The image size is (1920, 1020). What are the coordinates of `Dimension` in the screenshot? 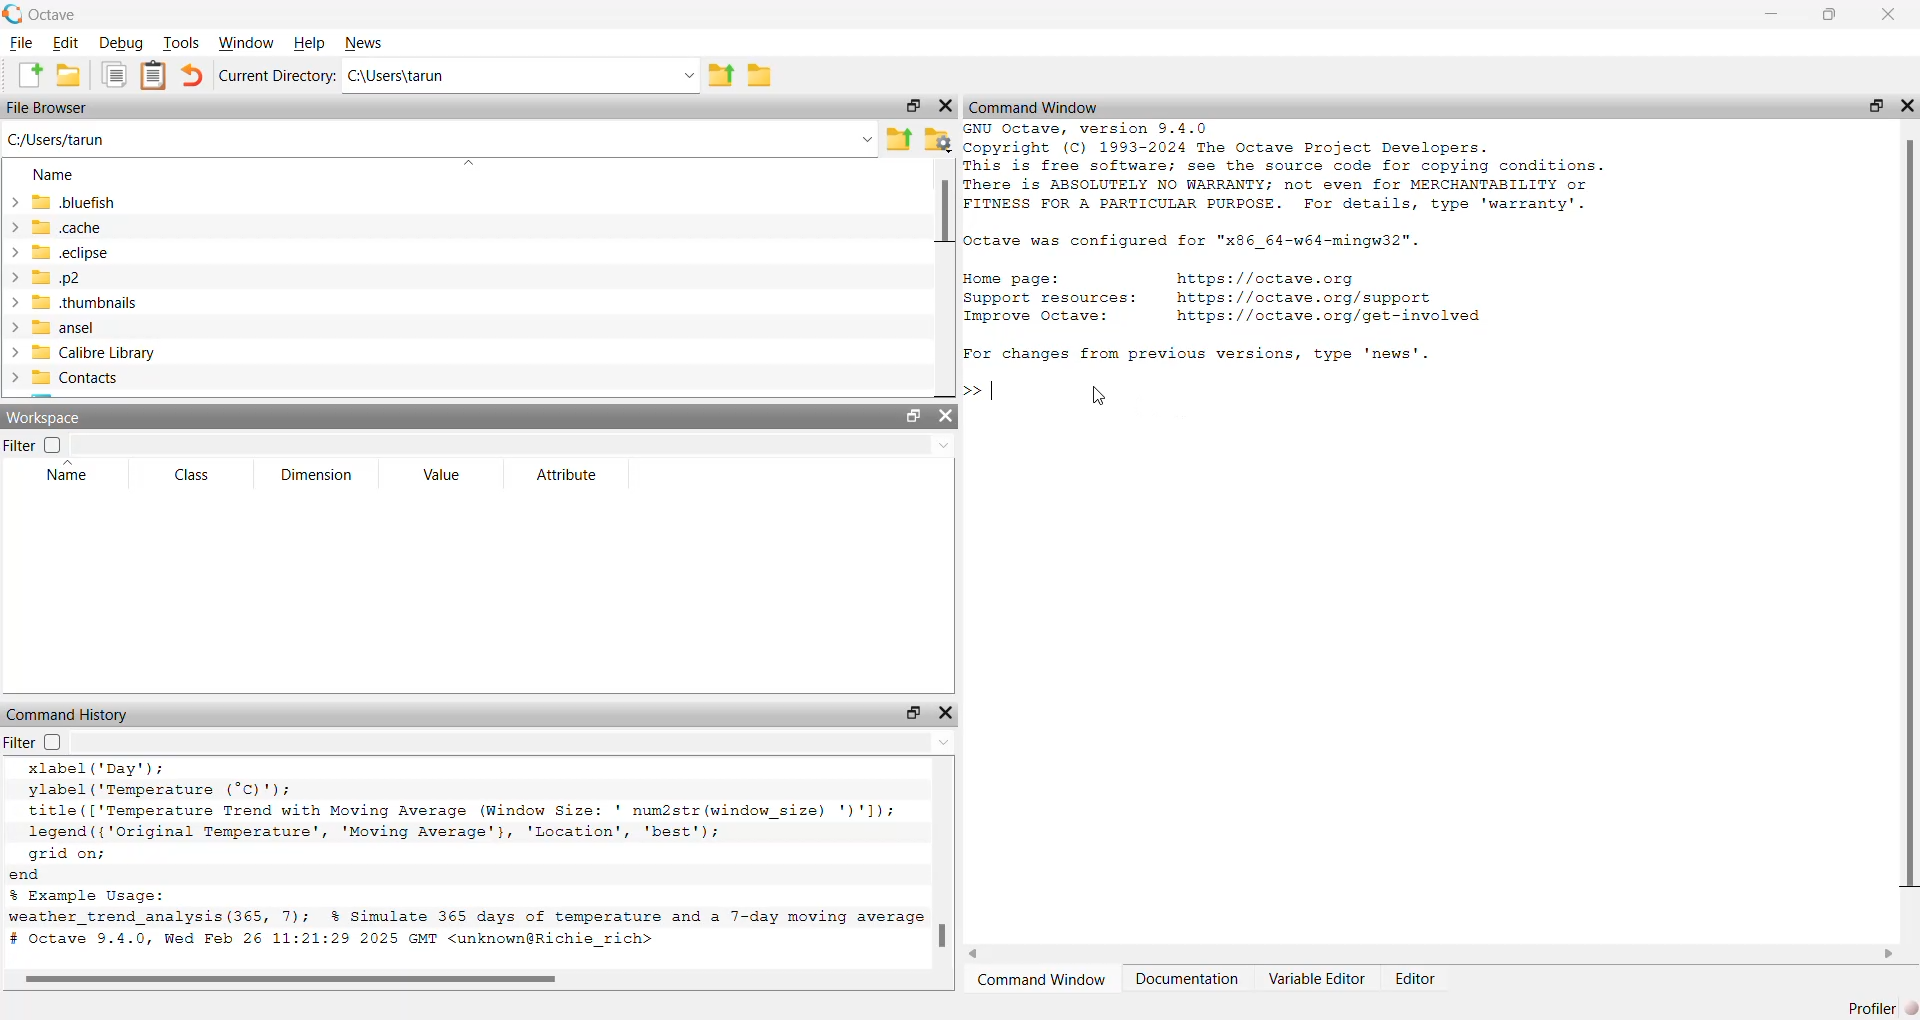 It's located at (318, 476).